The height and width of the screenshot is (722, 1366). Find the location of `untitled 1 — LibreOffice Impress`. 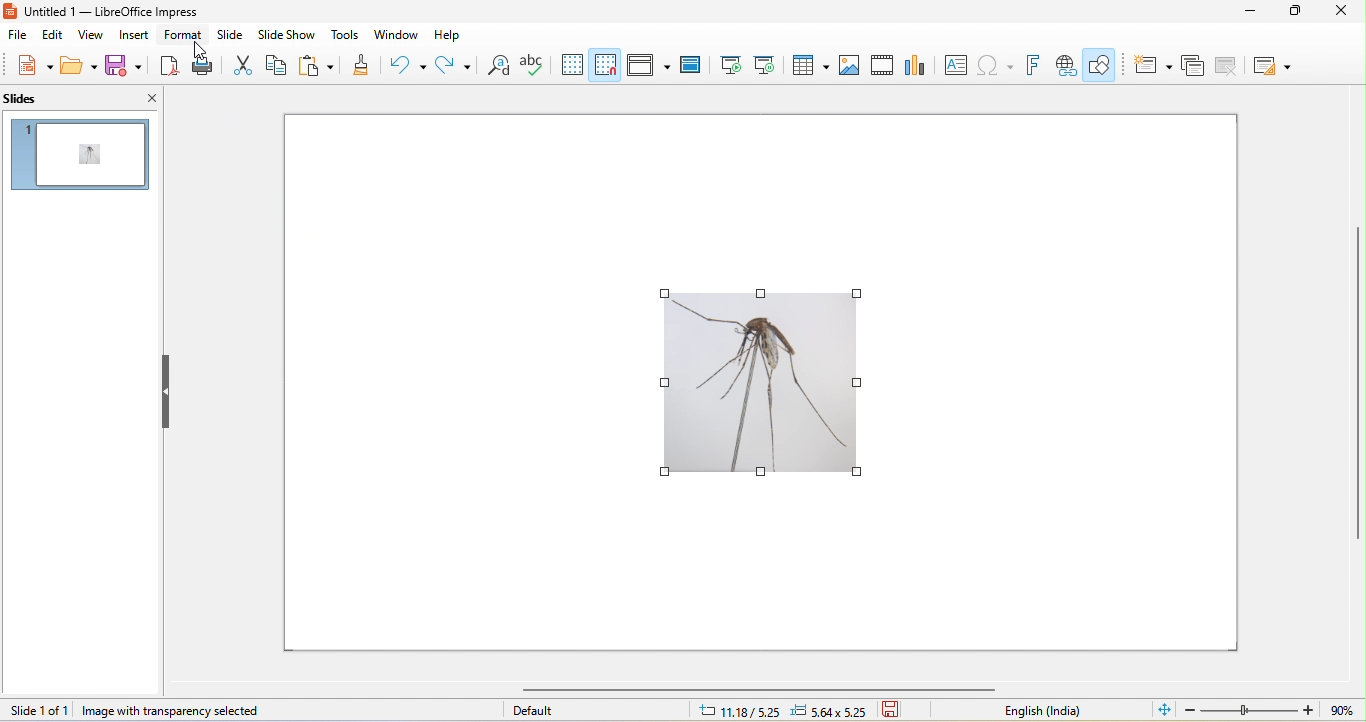

untitled 1 — LibreOffice Impress is located at coordinates (121, 12).